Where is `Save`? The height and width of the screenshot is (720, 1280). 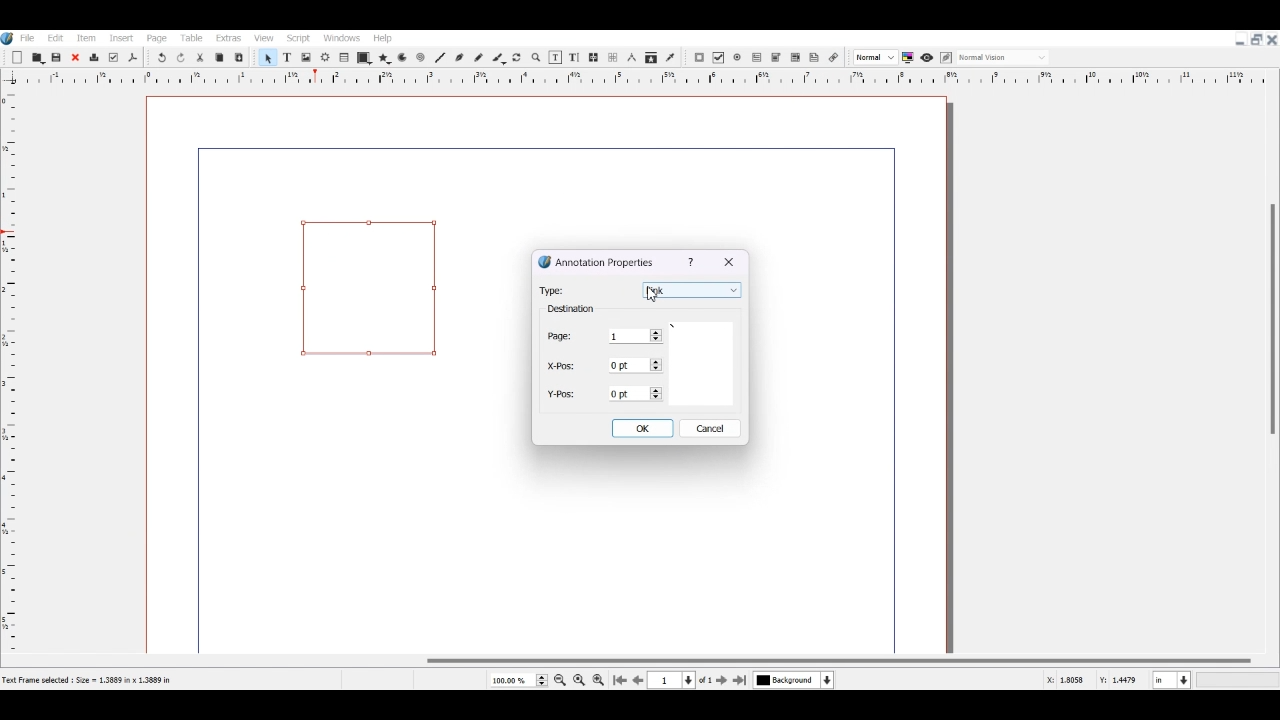 Save is located at coordinates (58, 57).